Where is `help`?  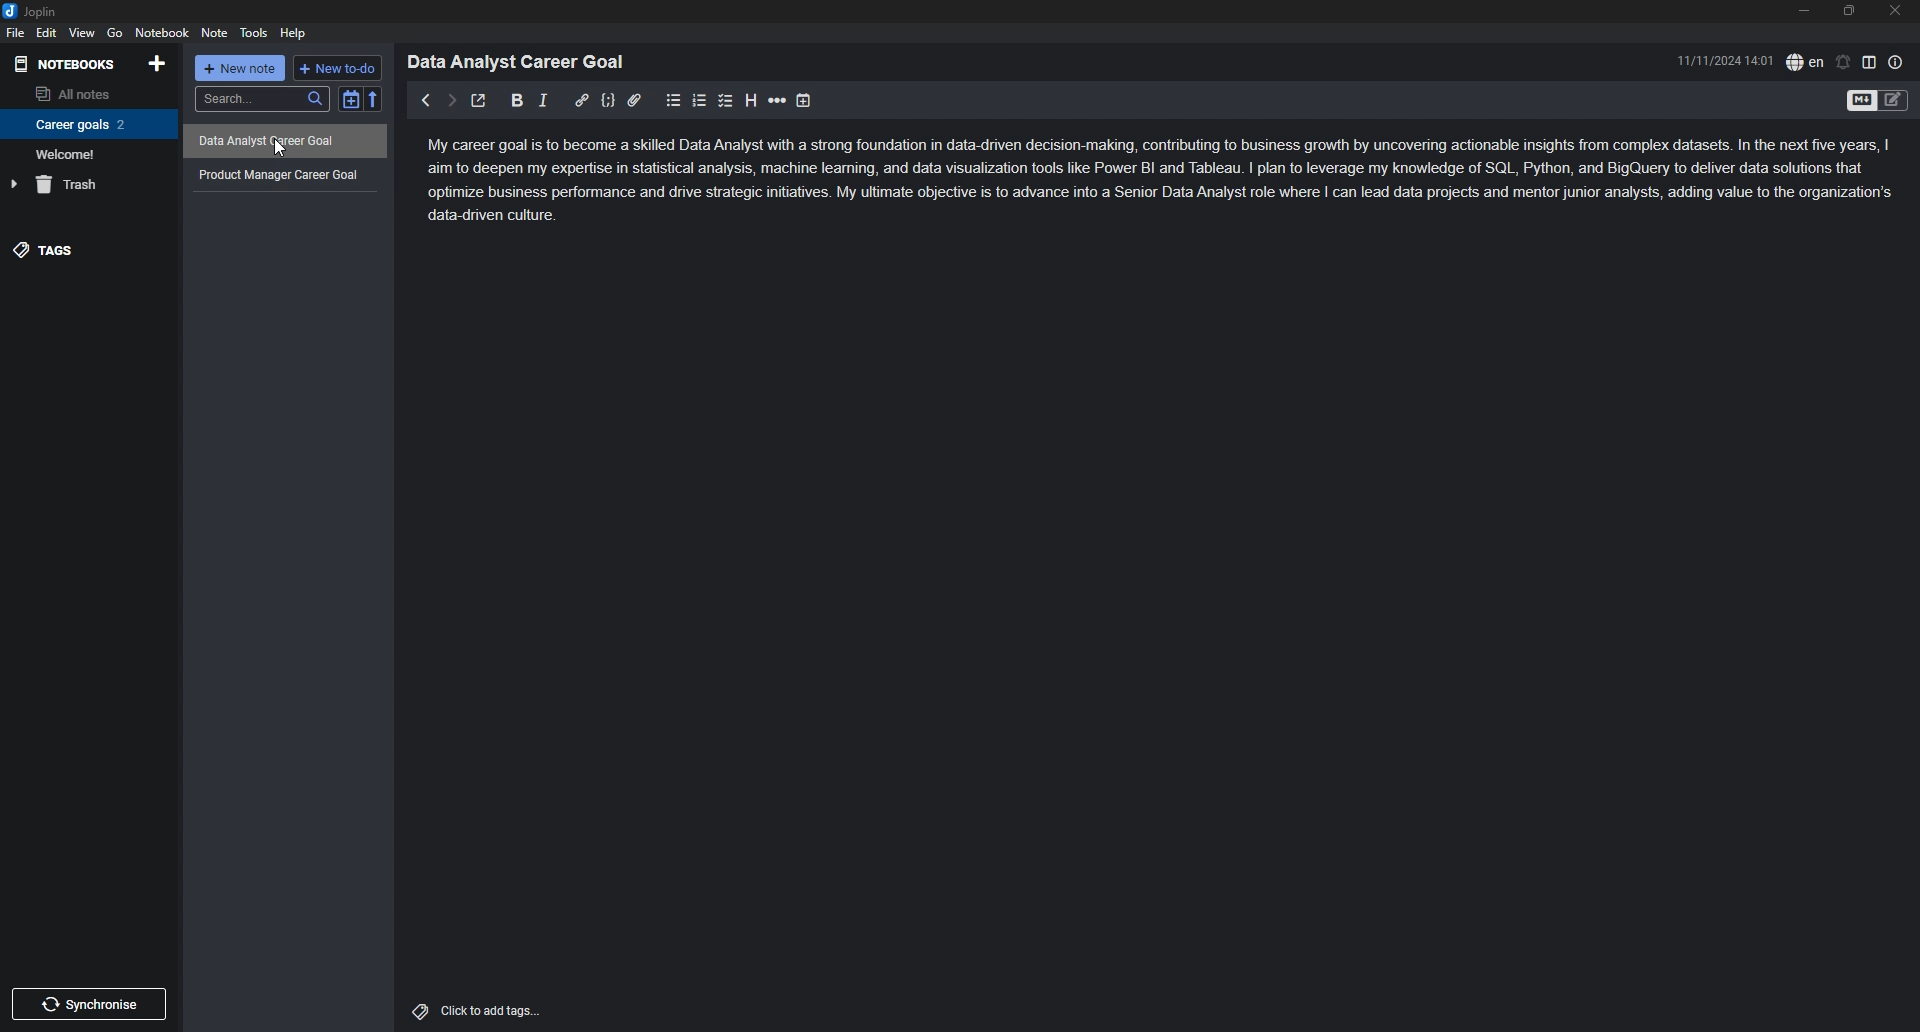 help is located at coordinates (294, 34).